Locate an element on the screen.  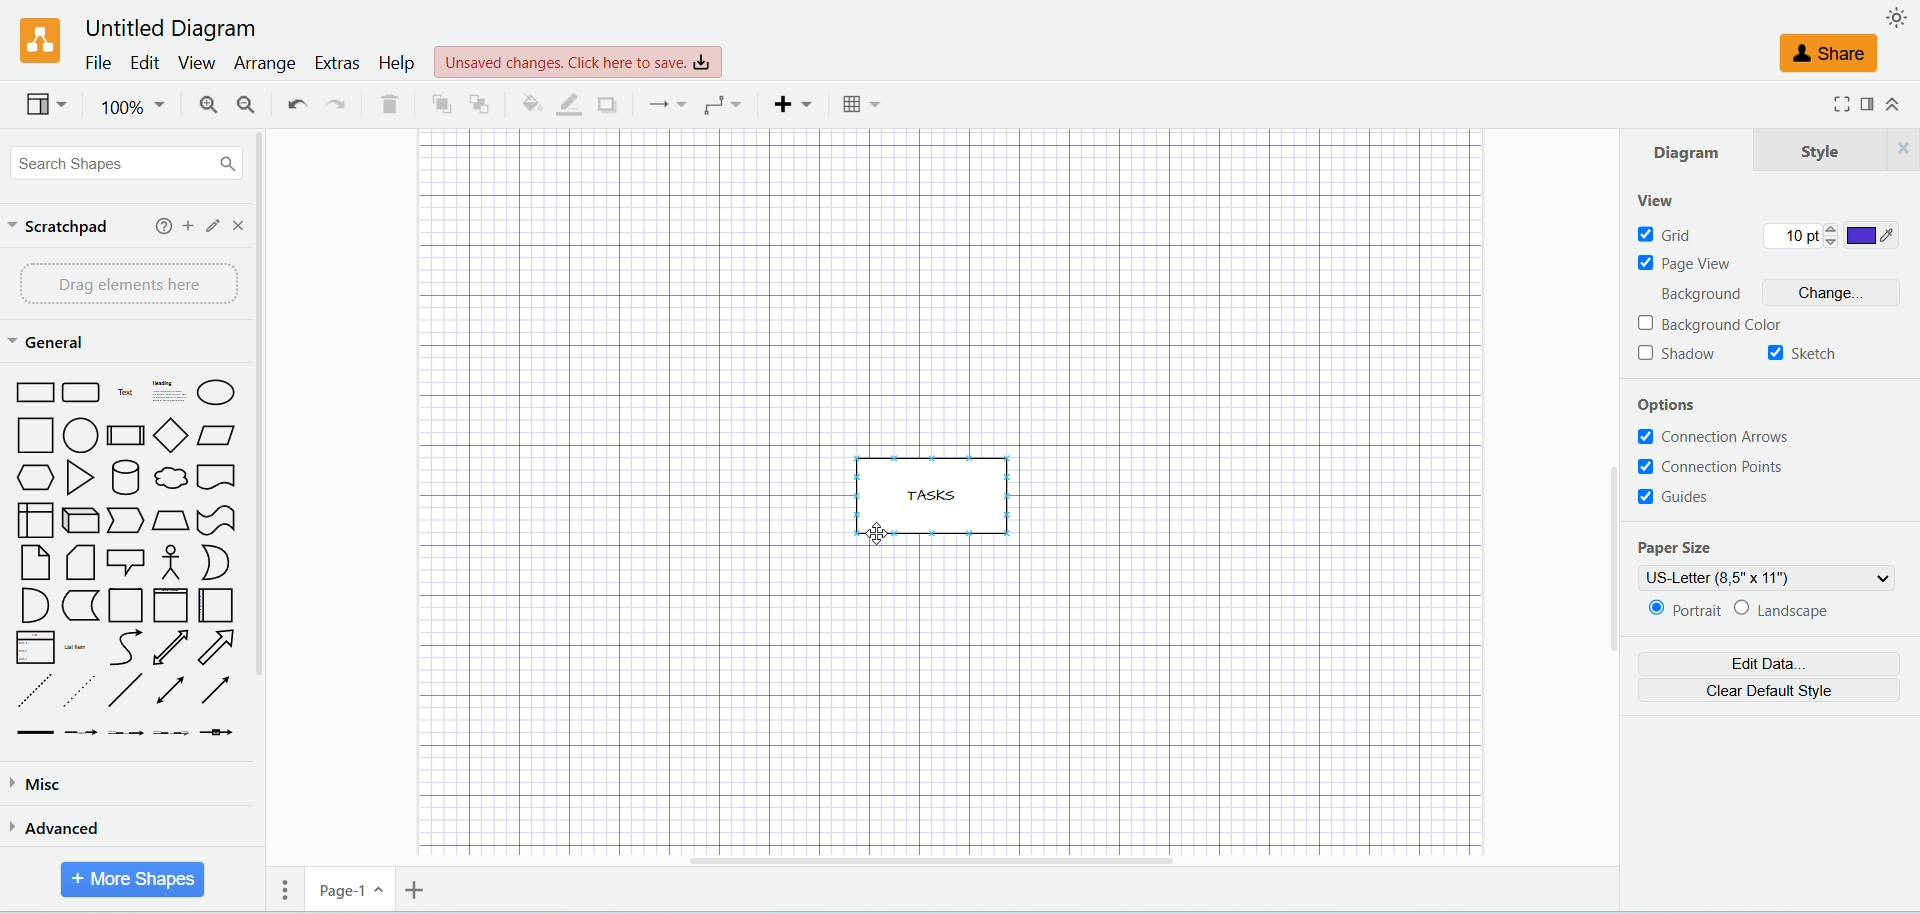
Horizantal Container is located at coordinates (217, 606).